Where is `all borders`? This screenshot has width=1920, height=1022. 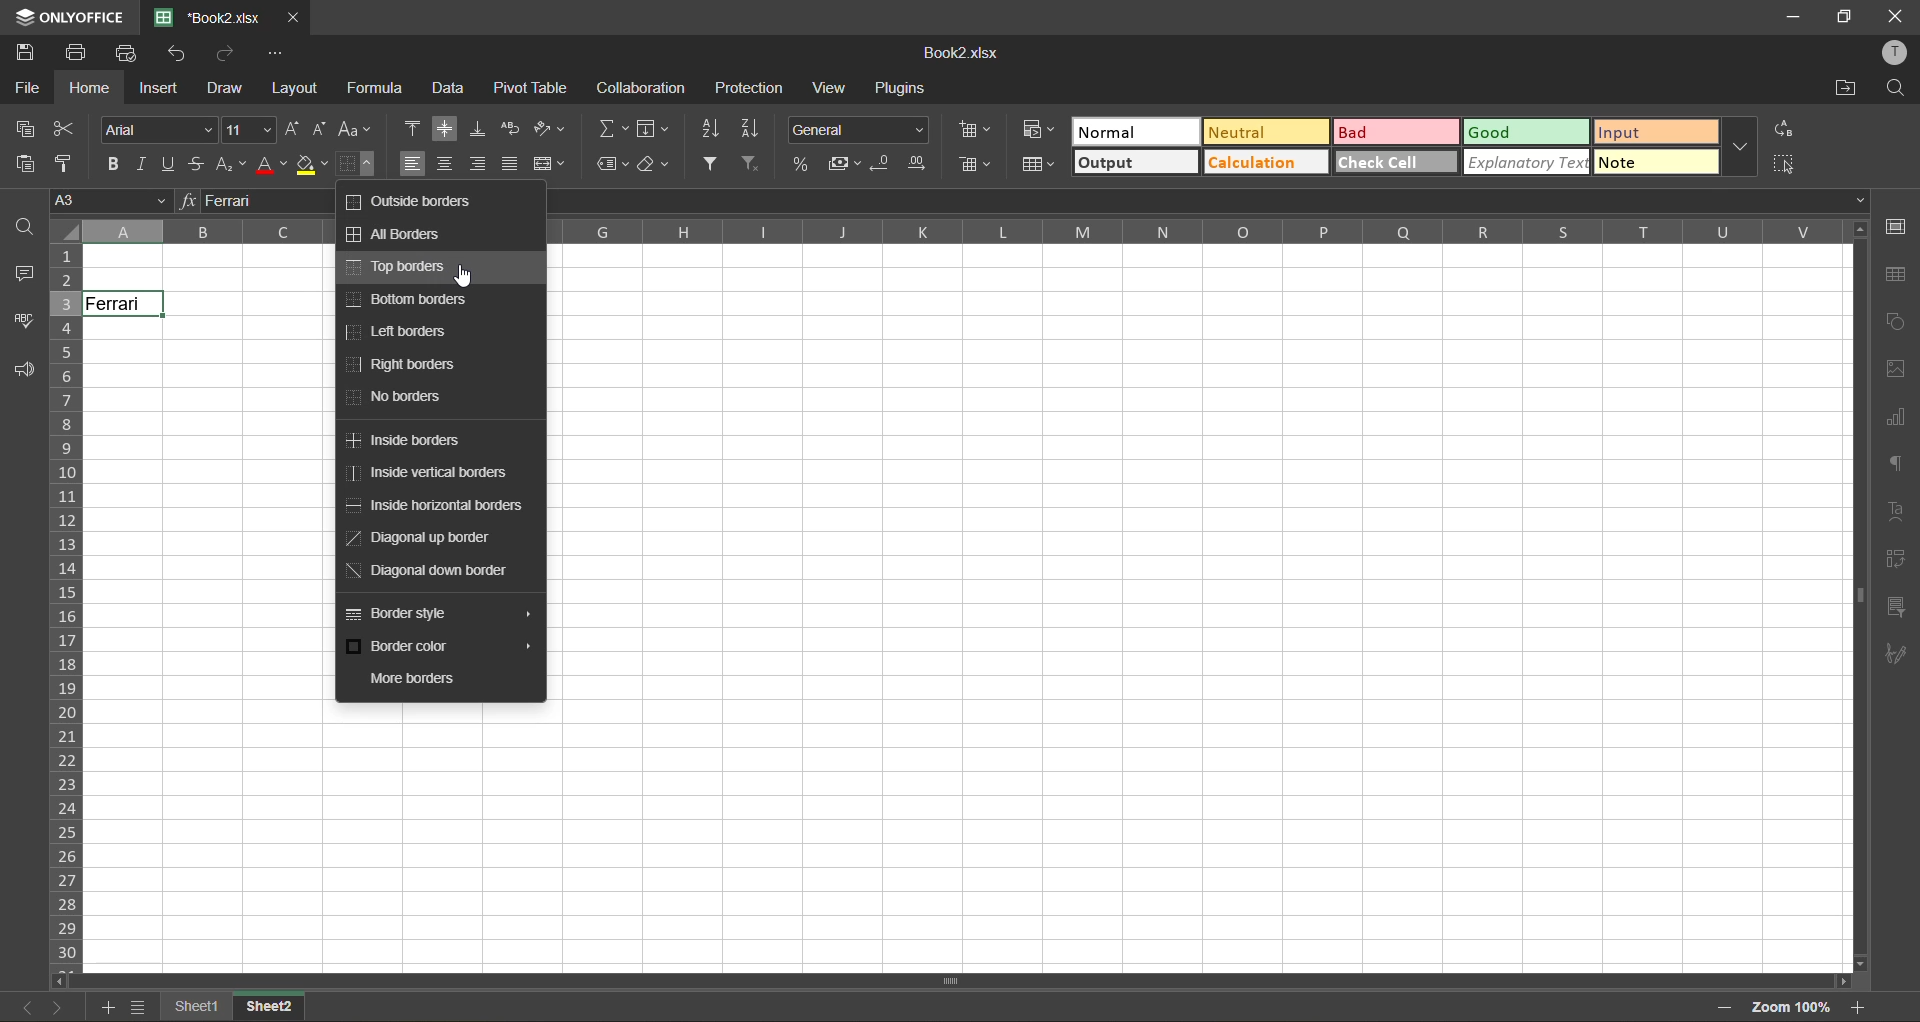 all borders is located at coordinates (396, 234).